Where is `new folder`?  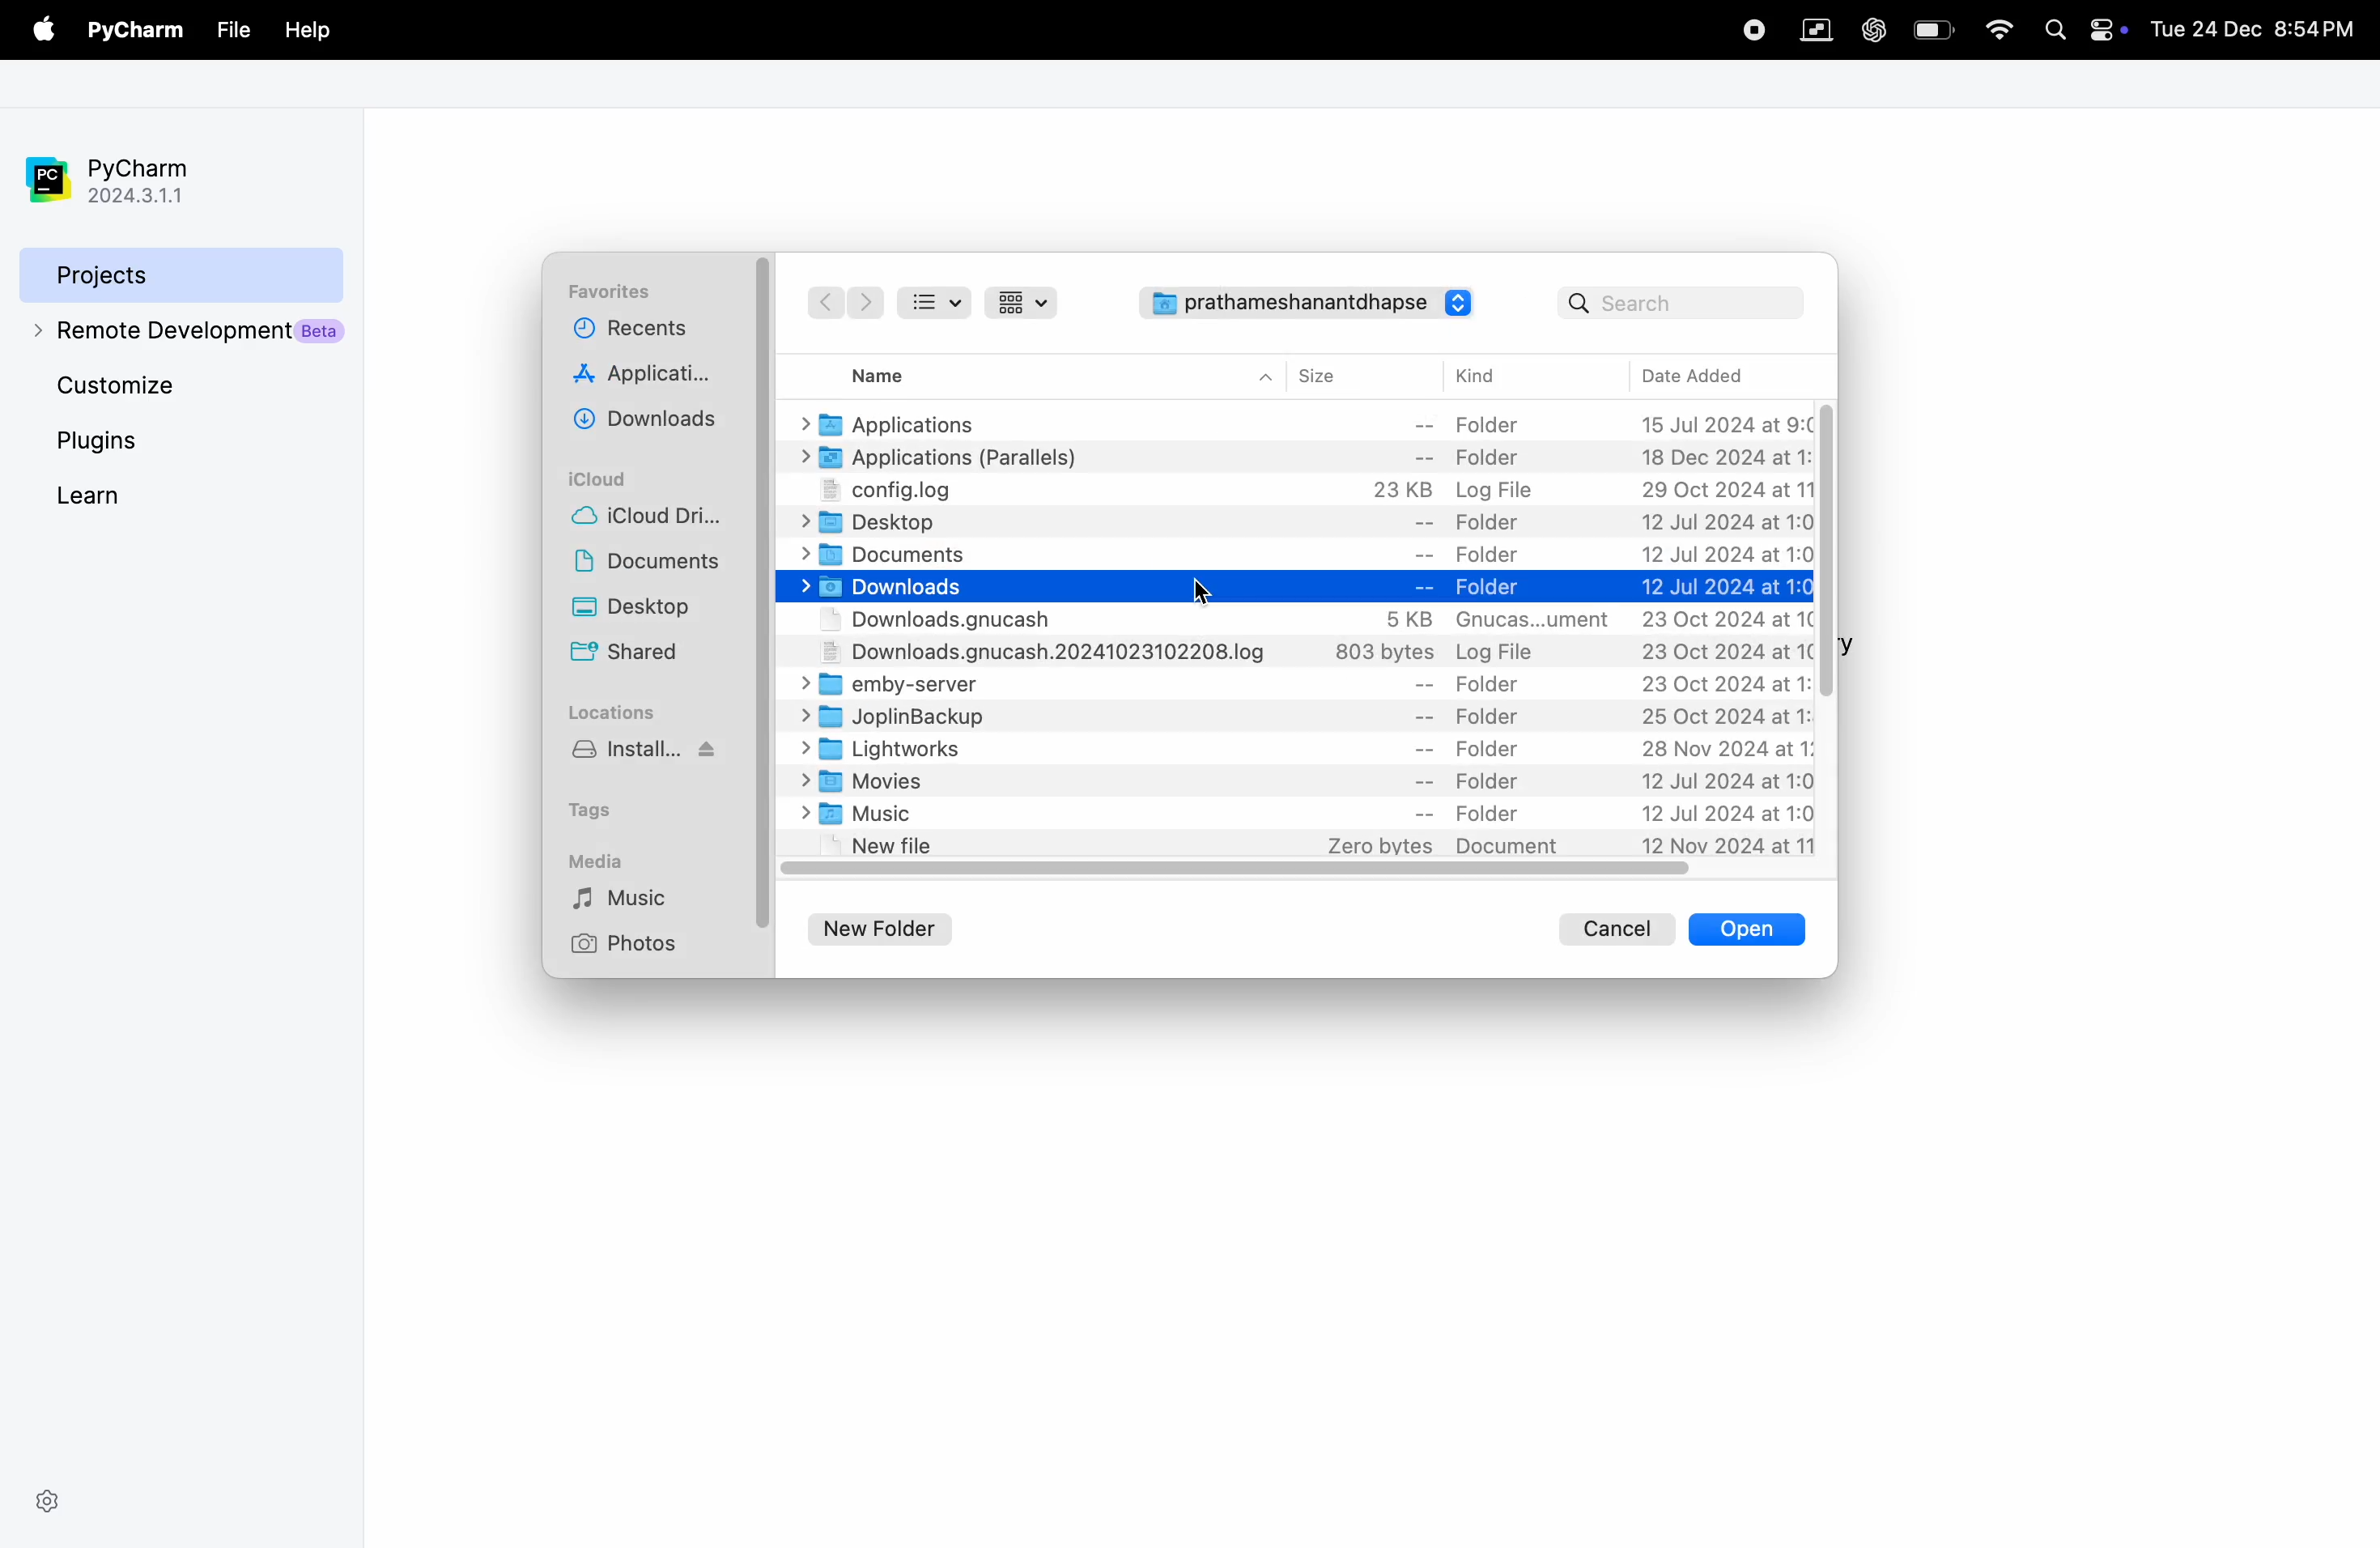
new folder is located at coordinates (890, 925).